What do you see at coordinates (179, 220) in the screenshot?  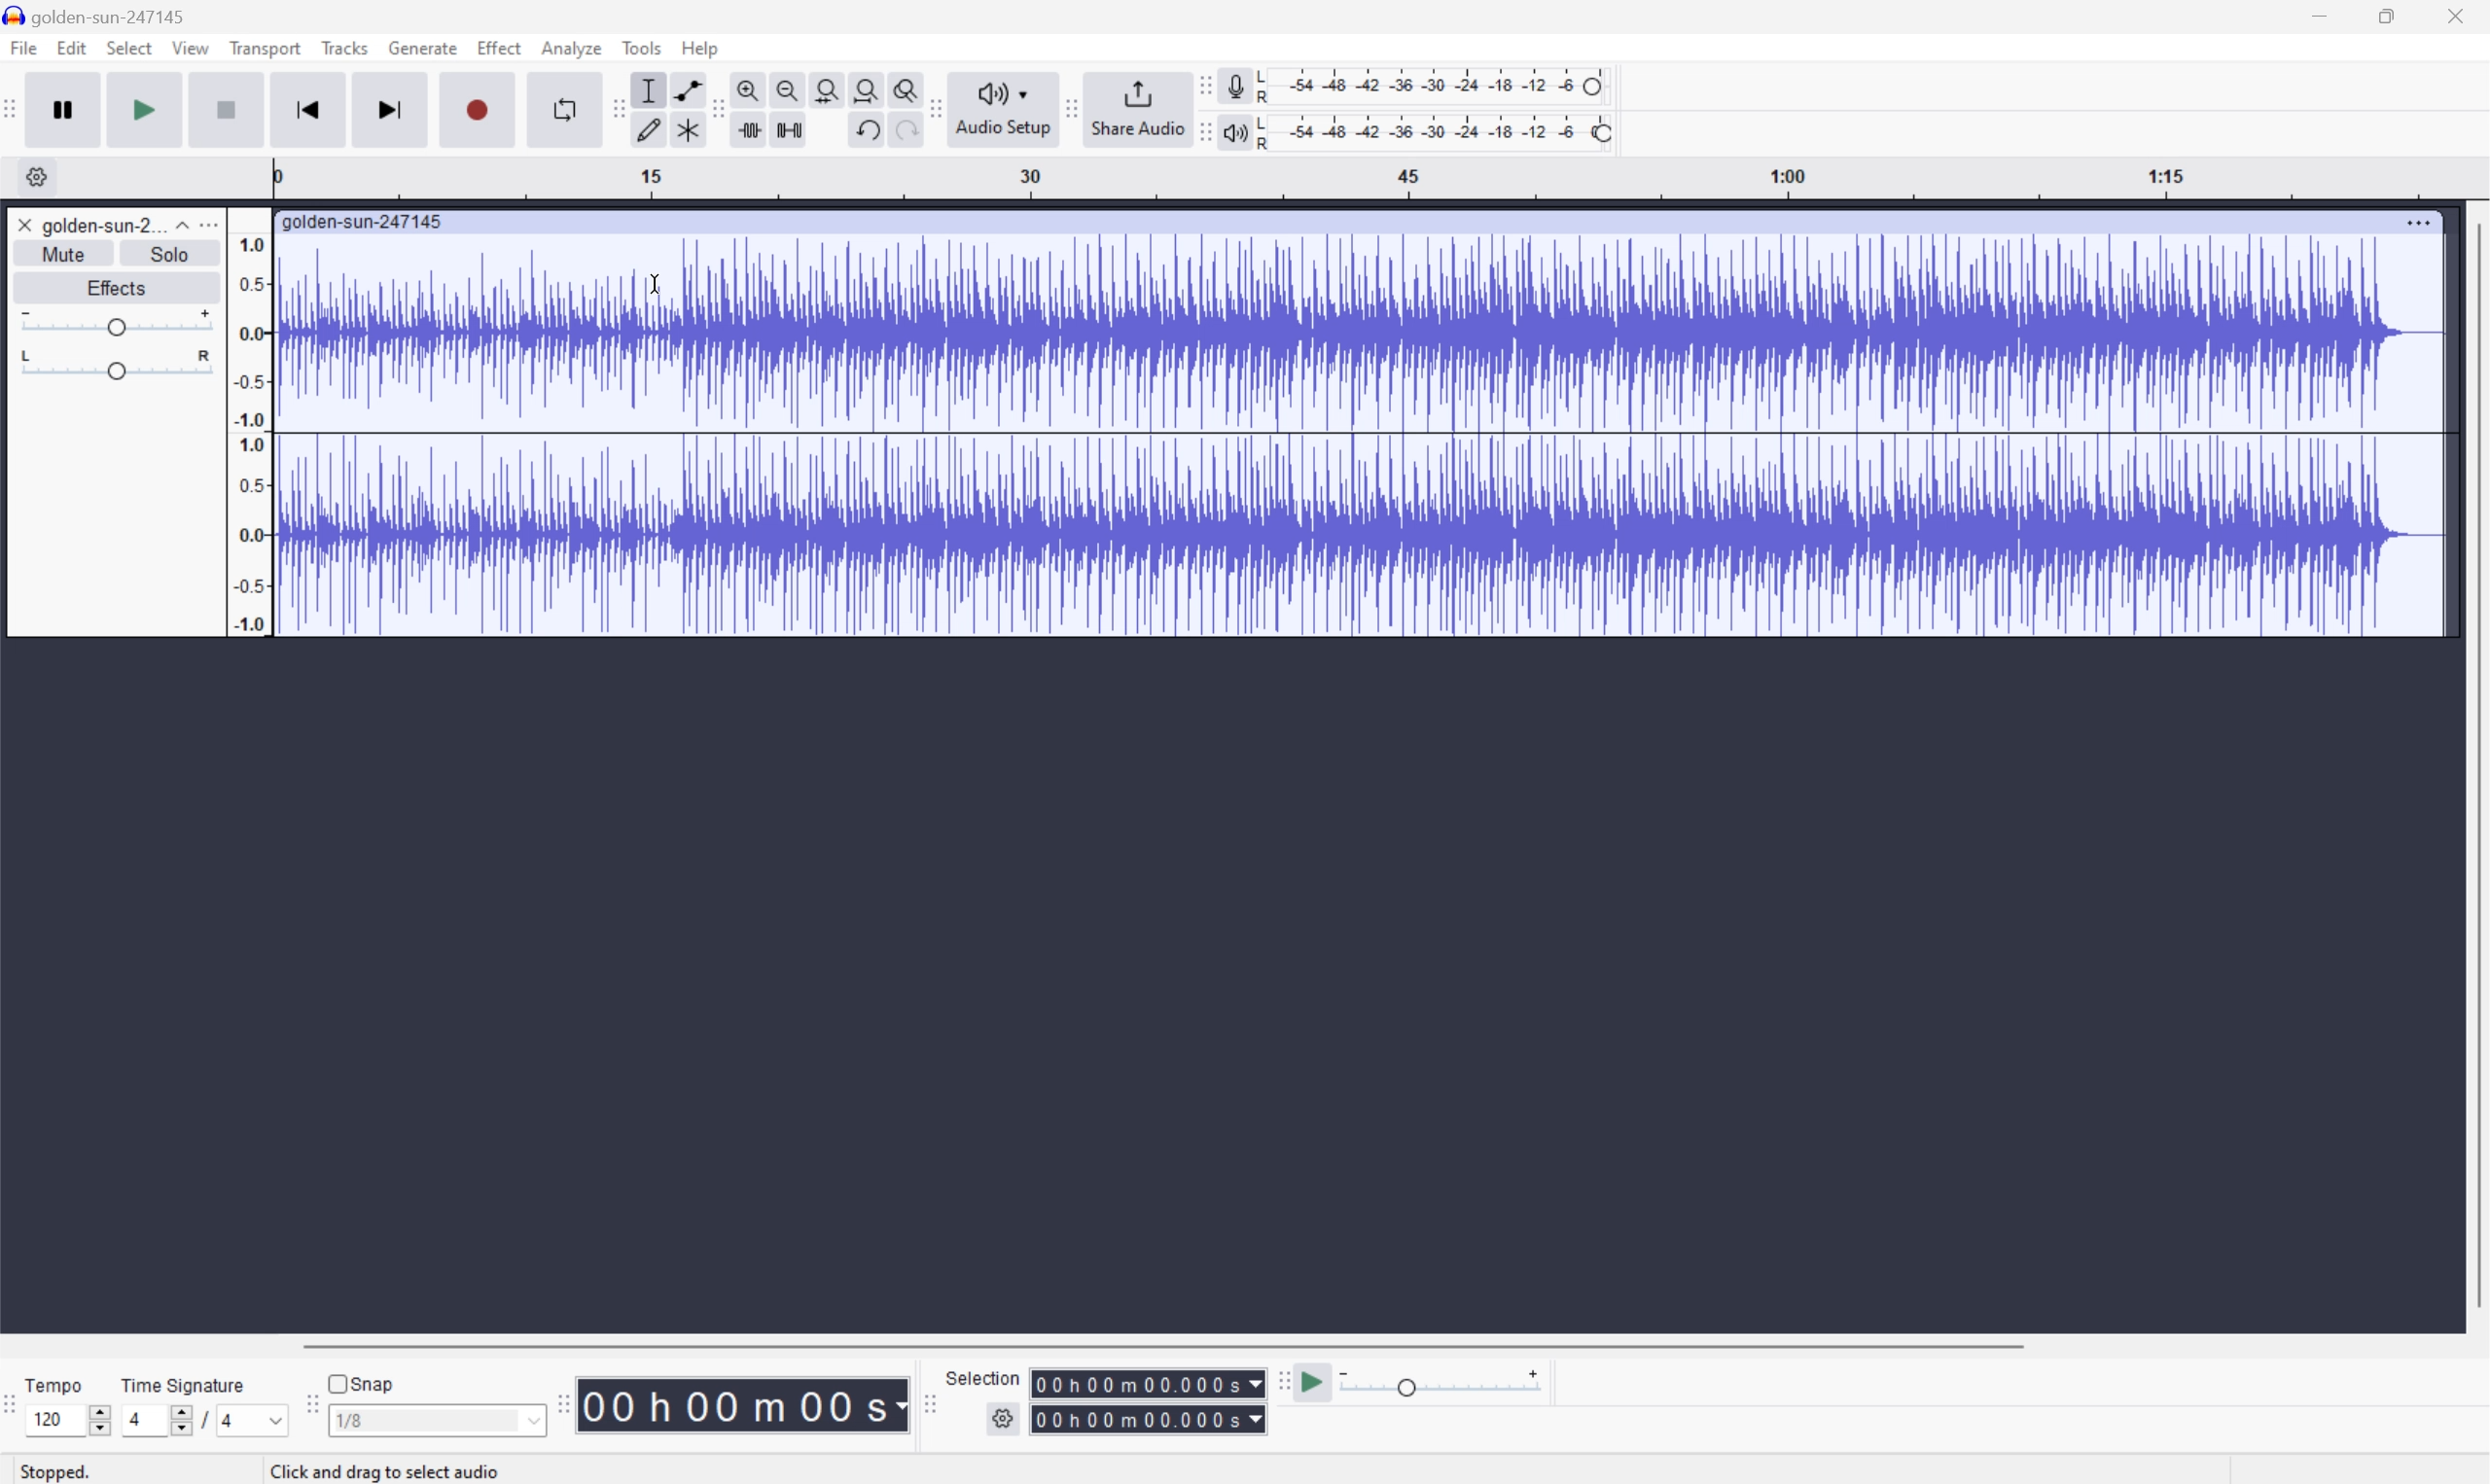 I see `Drop Down` at bounding box center [179, 220].